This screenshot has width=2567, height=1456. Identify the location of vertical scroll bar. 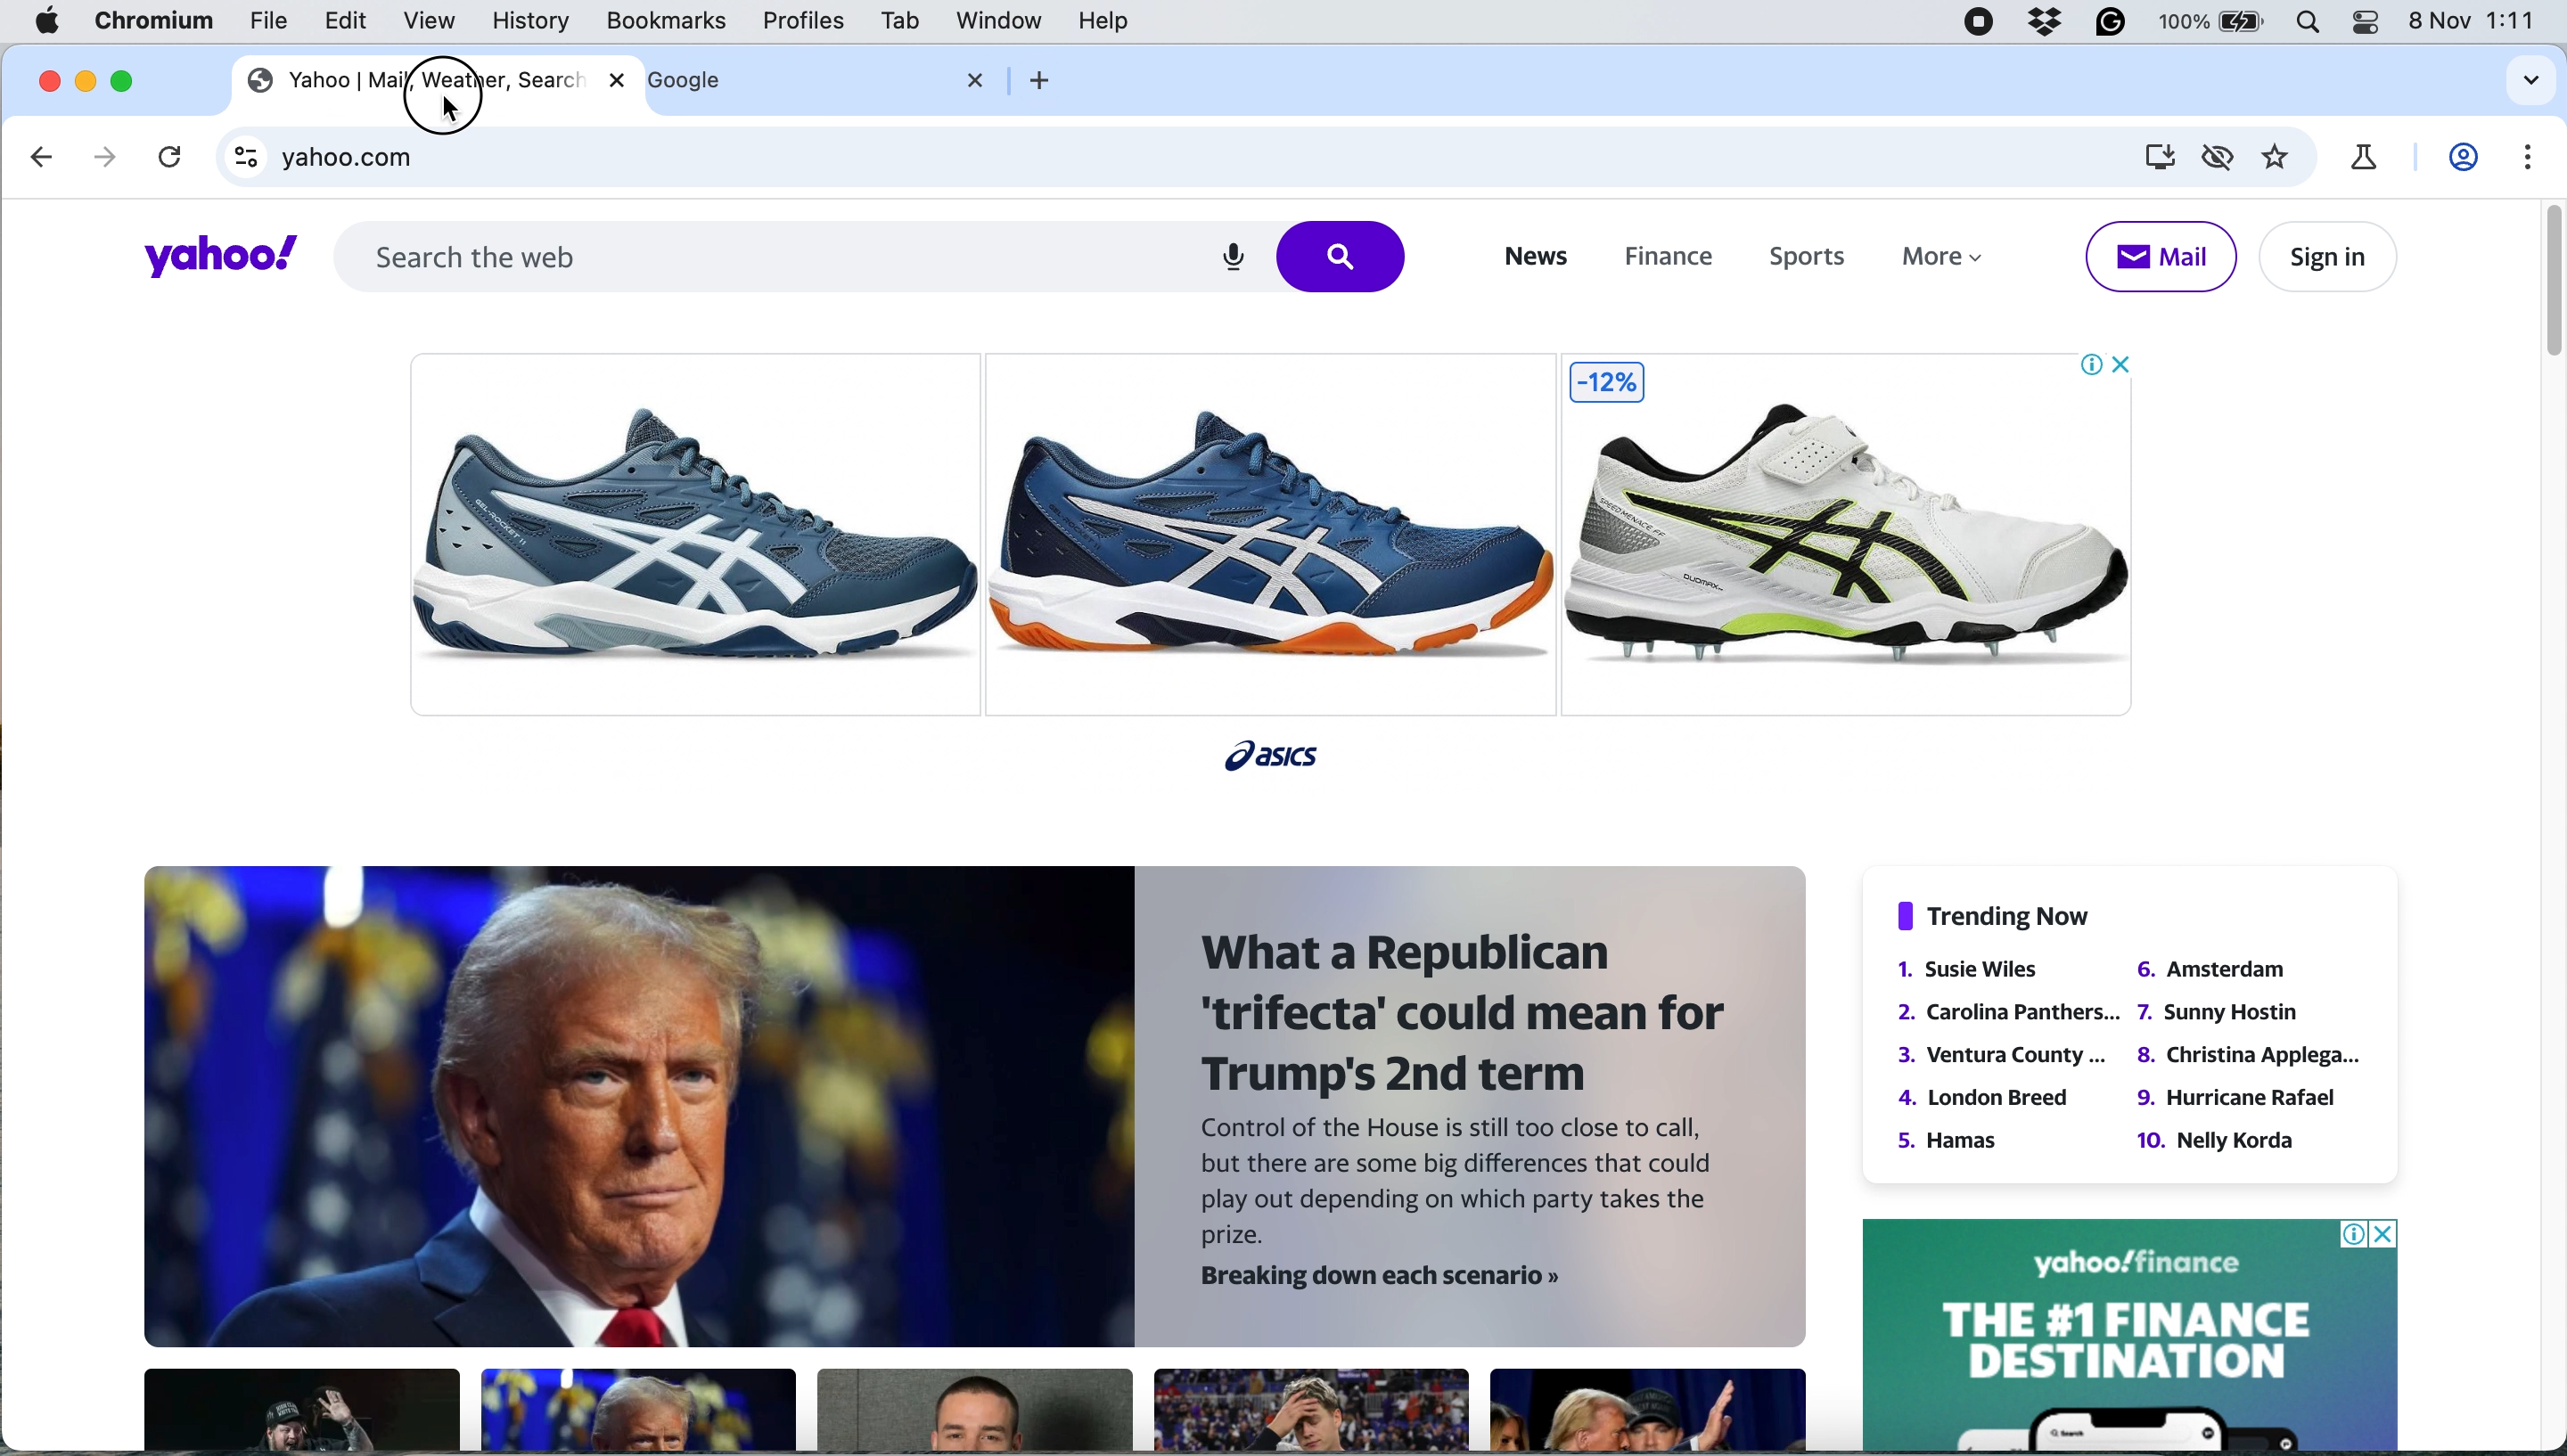
(2543, 282).